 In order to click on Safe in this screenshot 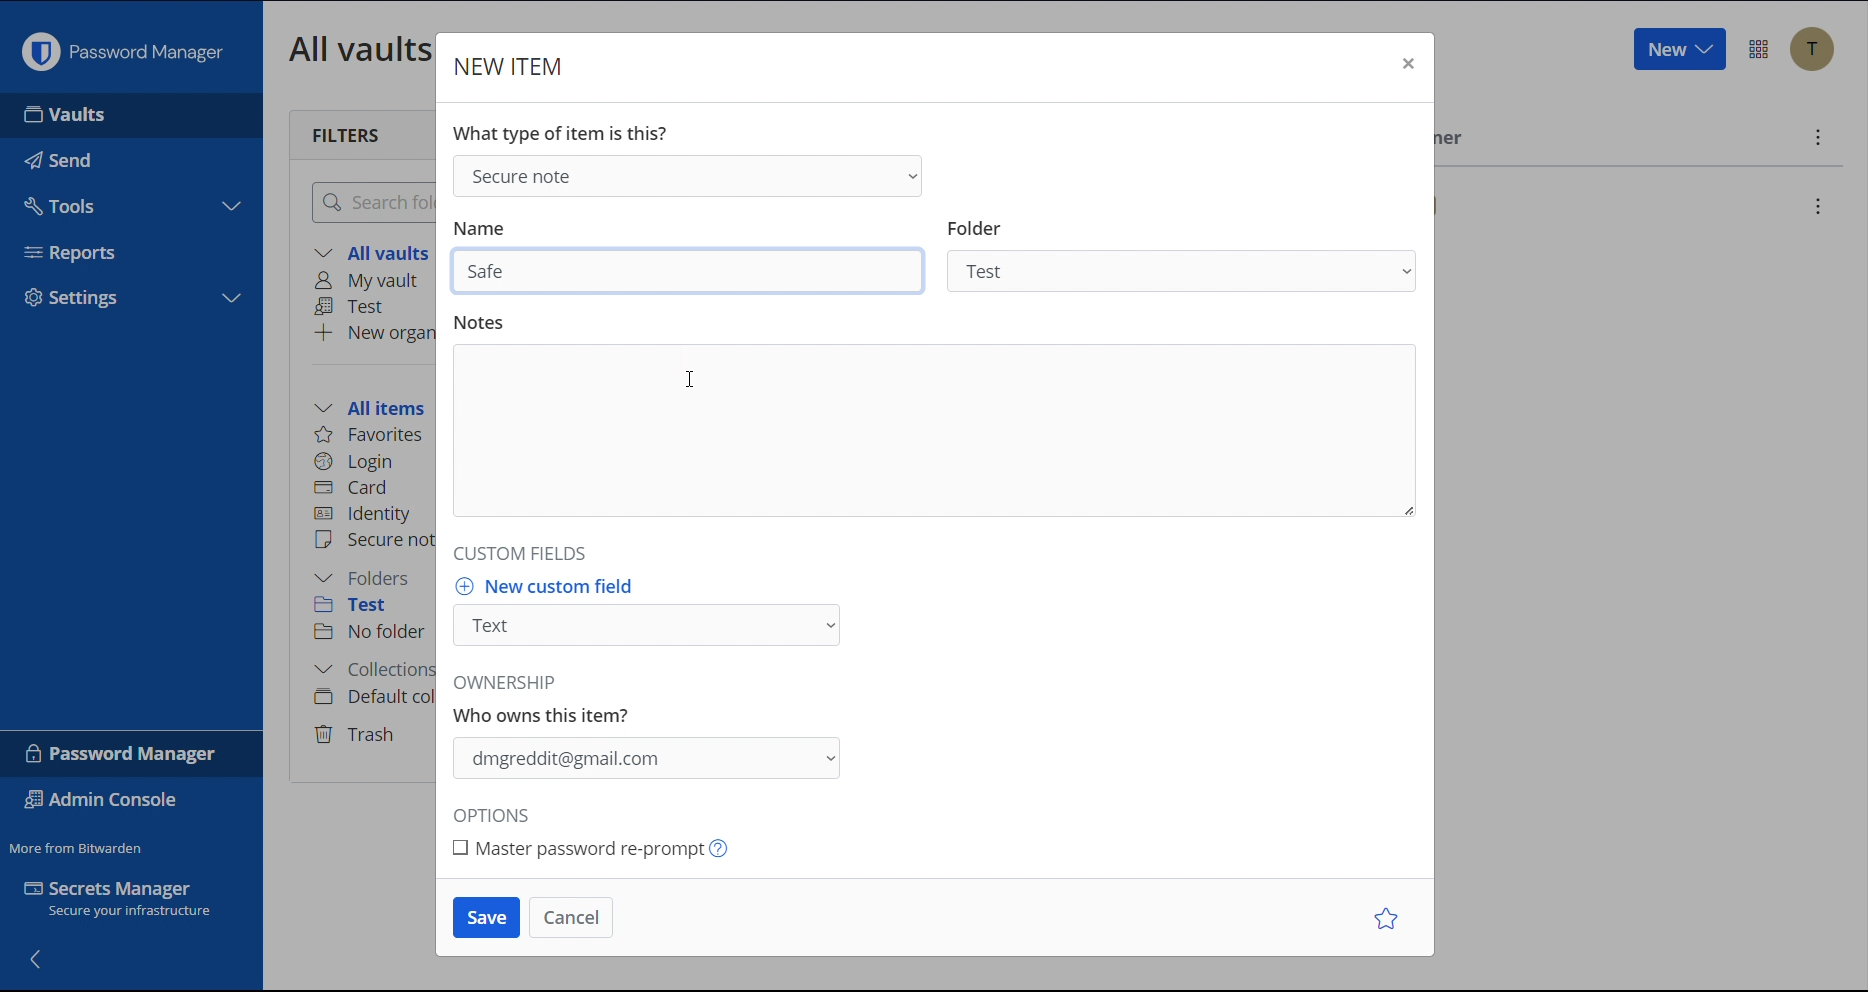, I will do `click(691, 271)`.